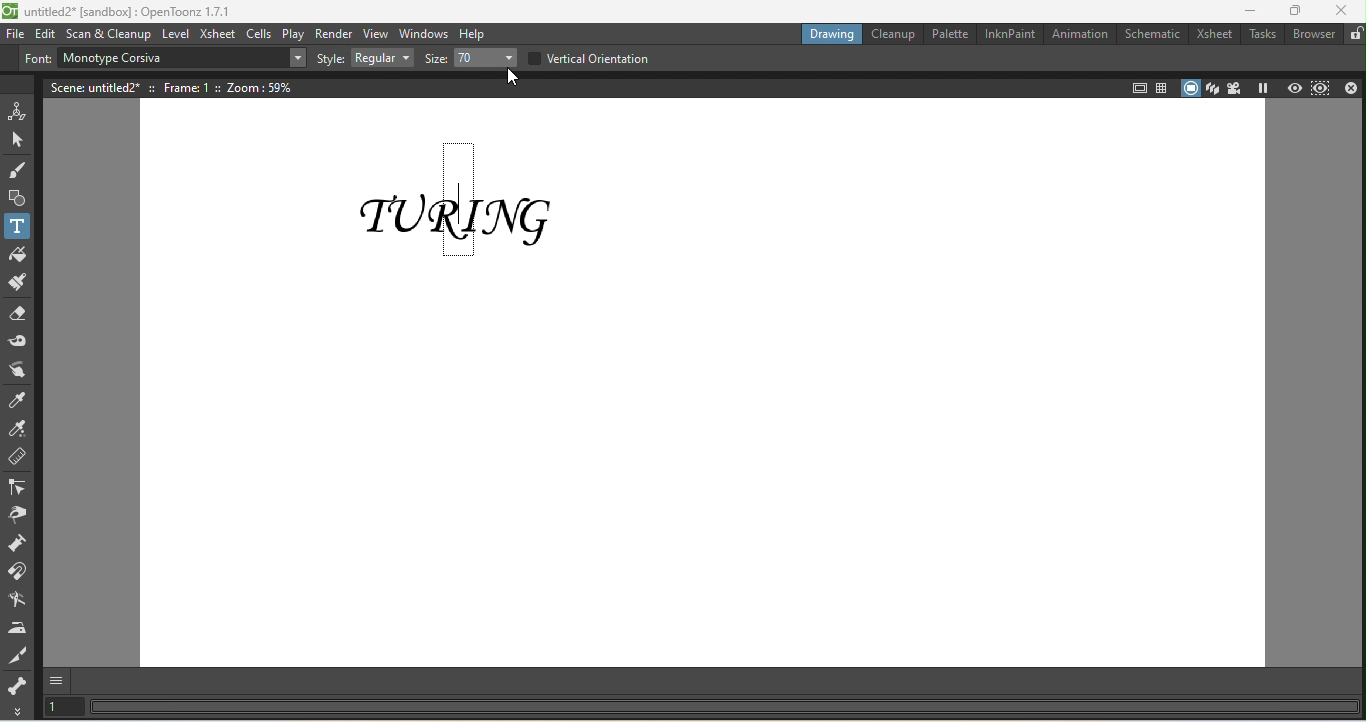 The width and height of the screenshot is (1366, 722). What do you see at coordinates (167, 58) in the screenshot?
I see `Text box` at bounding box center [167, 58].